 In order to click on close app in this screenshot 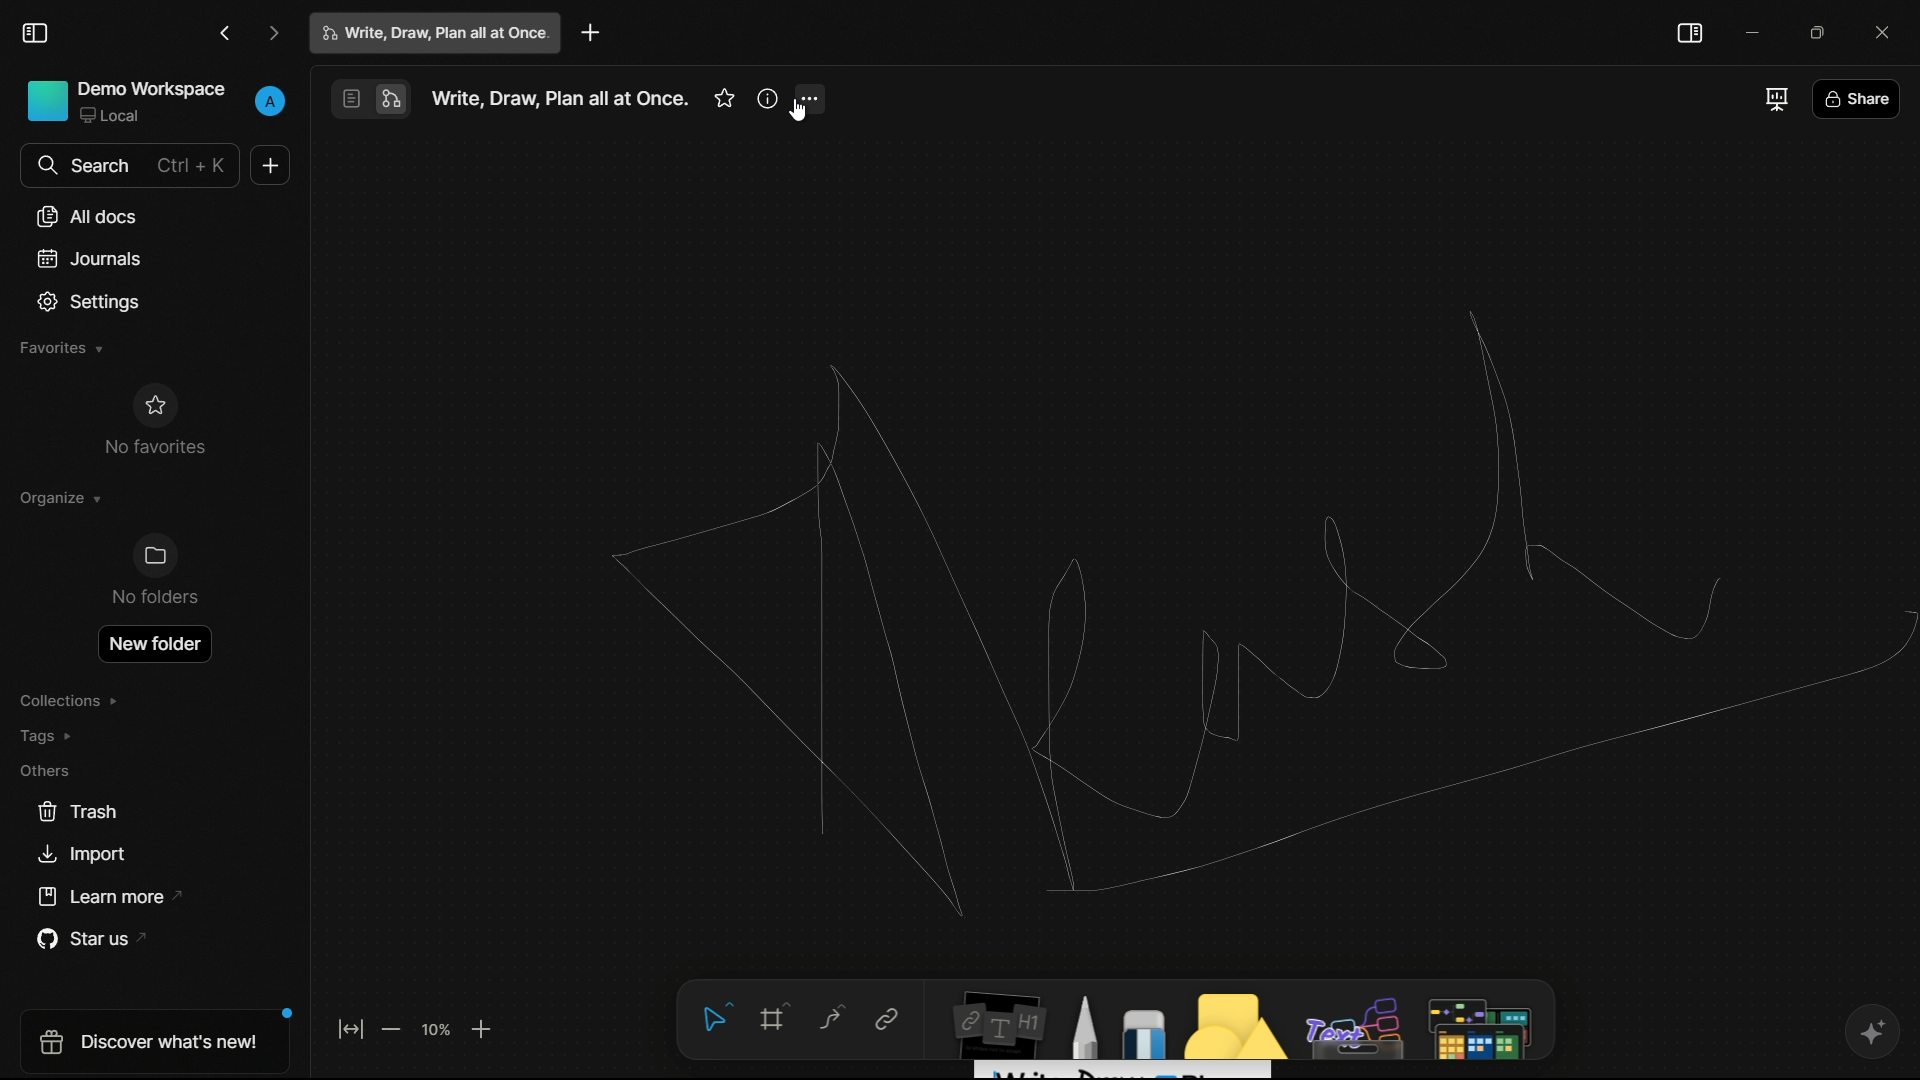, I will do `click(1883, 35)`.